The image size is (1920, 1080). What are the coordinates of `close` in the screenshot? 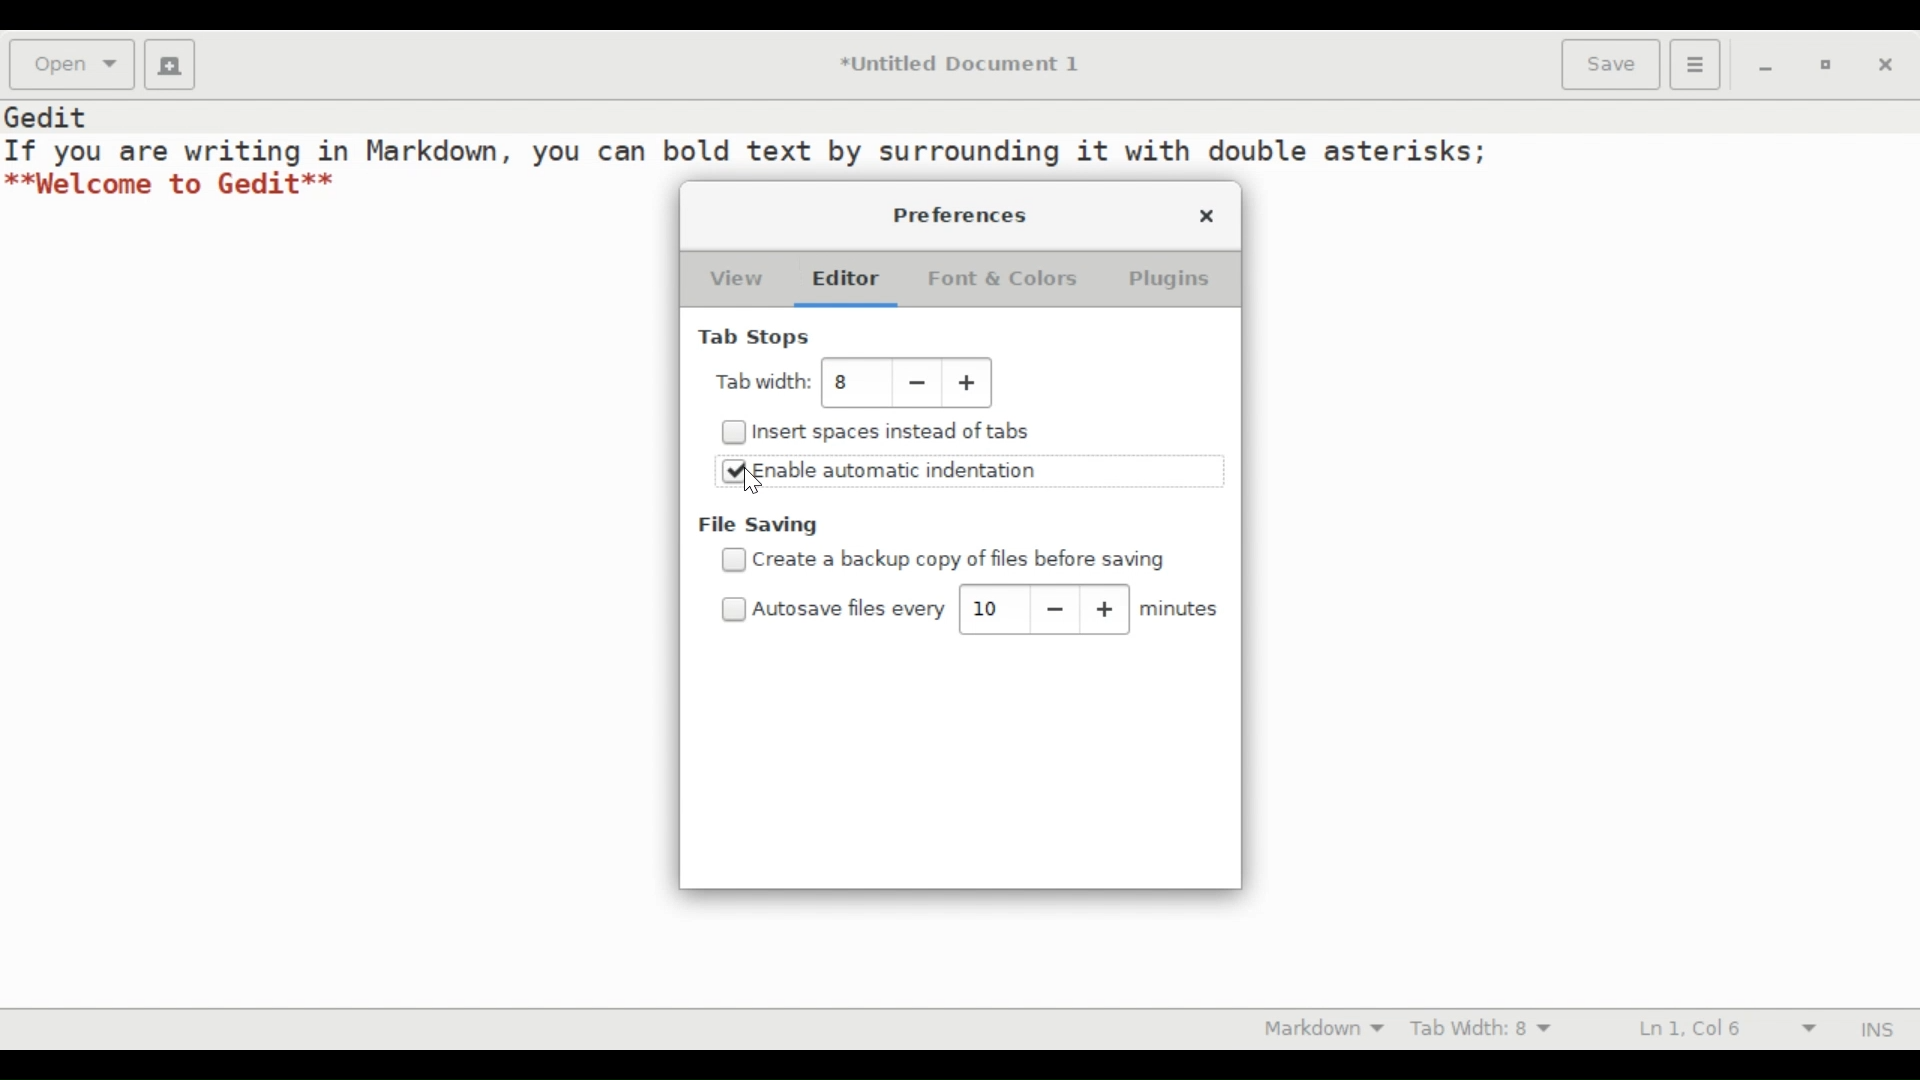 It's located at (1887, 68).